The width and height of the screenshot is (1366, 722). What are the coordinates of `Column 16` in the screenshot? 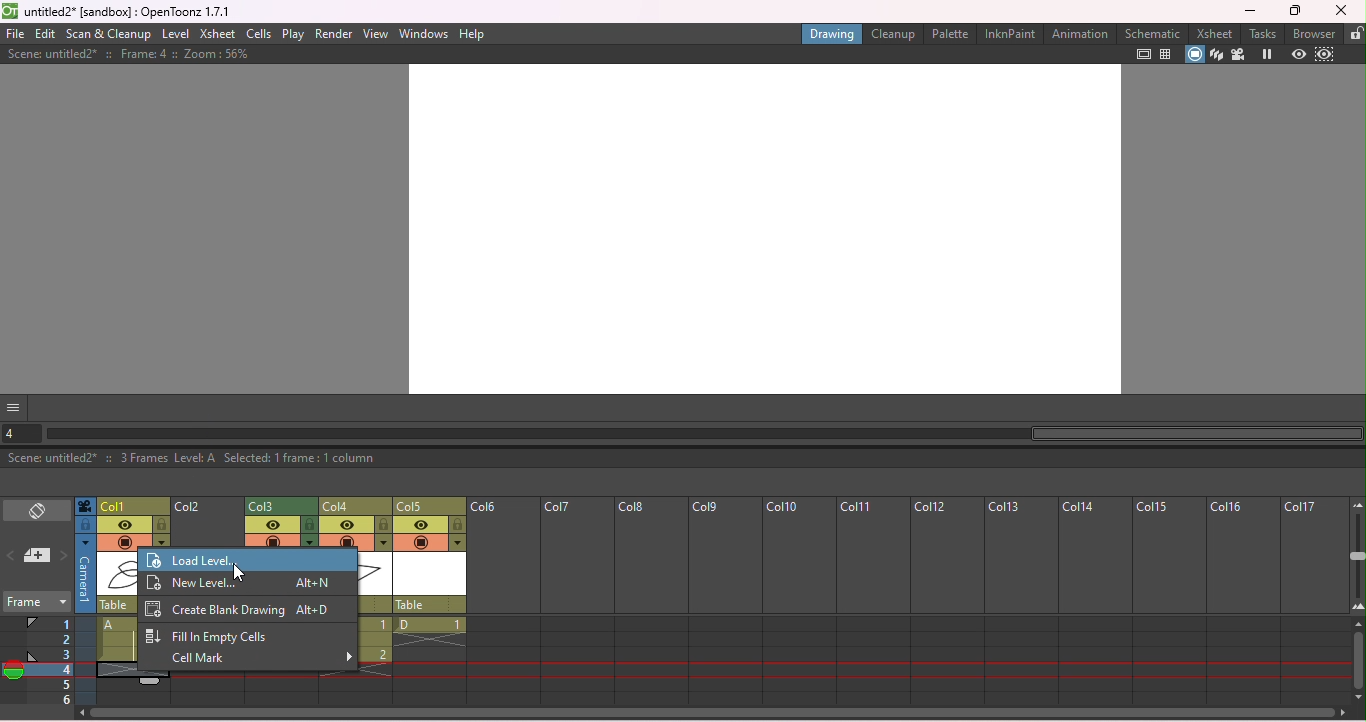 It's located at (1241, 601).